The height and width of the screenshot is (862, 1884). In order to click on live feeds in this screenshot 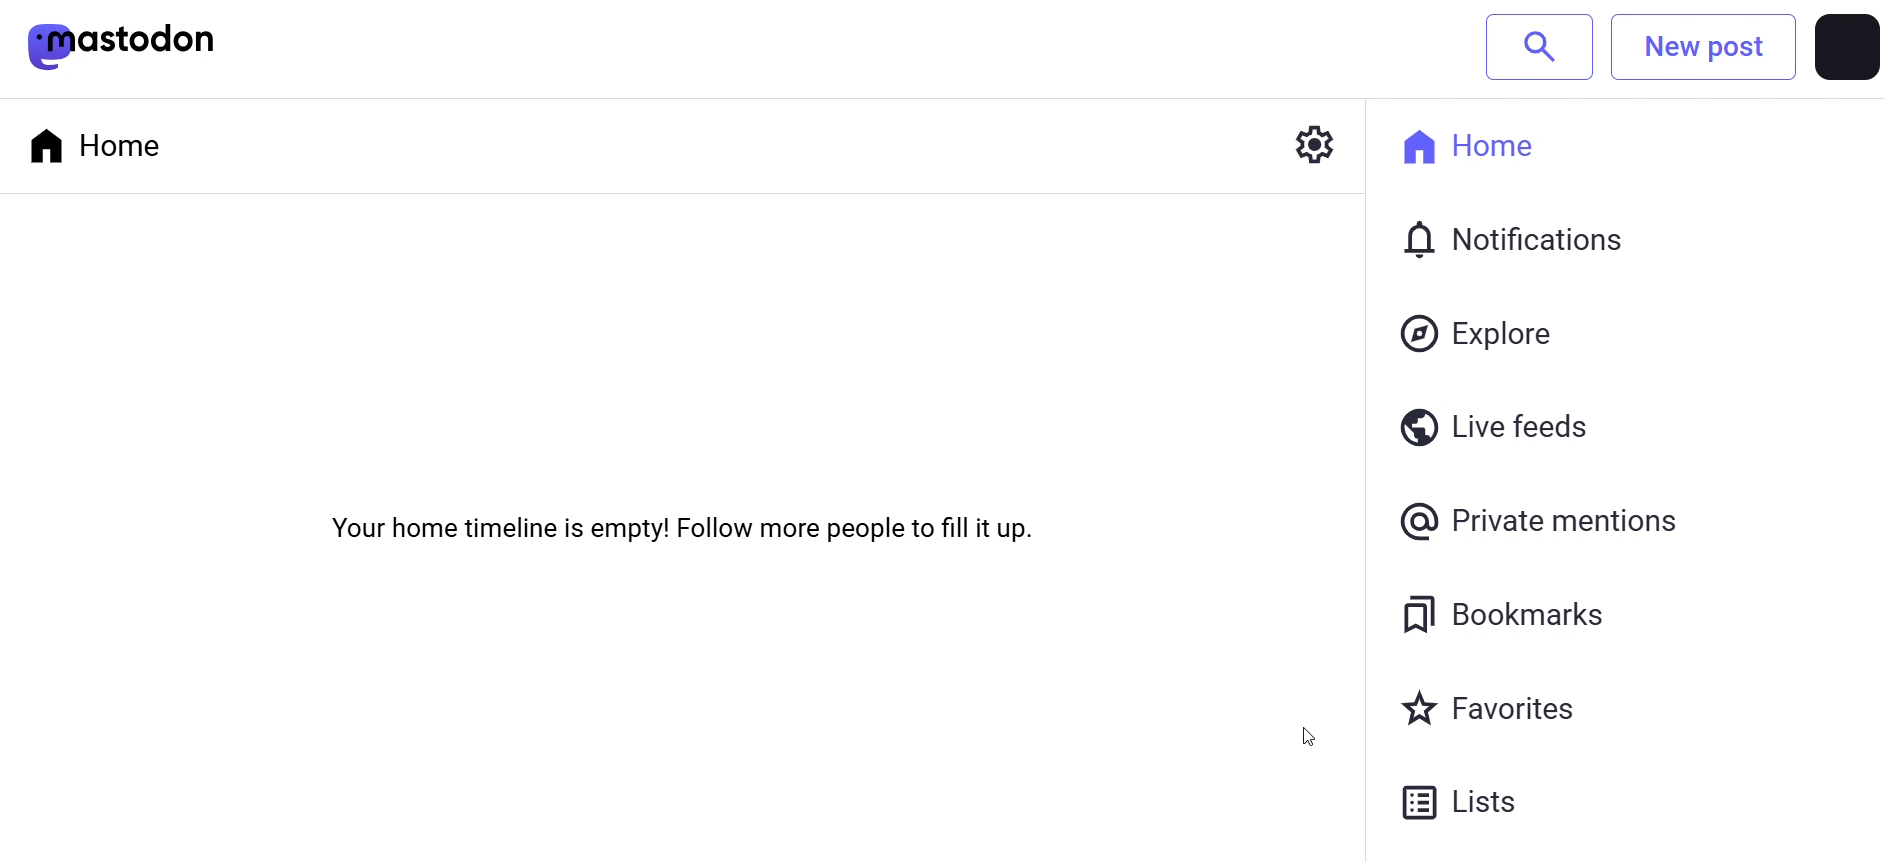, I will do `click(1500, 420)`.